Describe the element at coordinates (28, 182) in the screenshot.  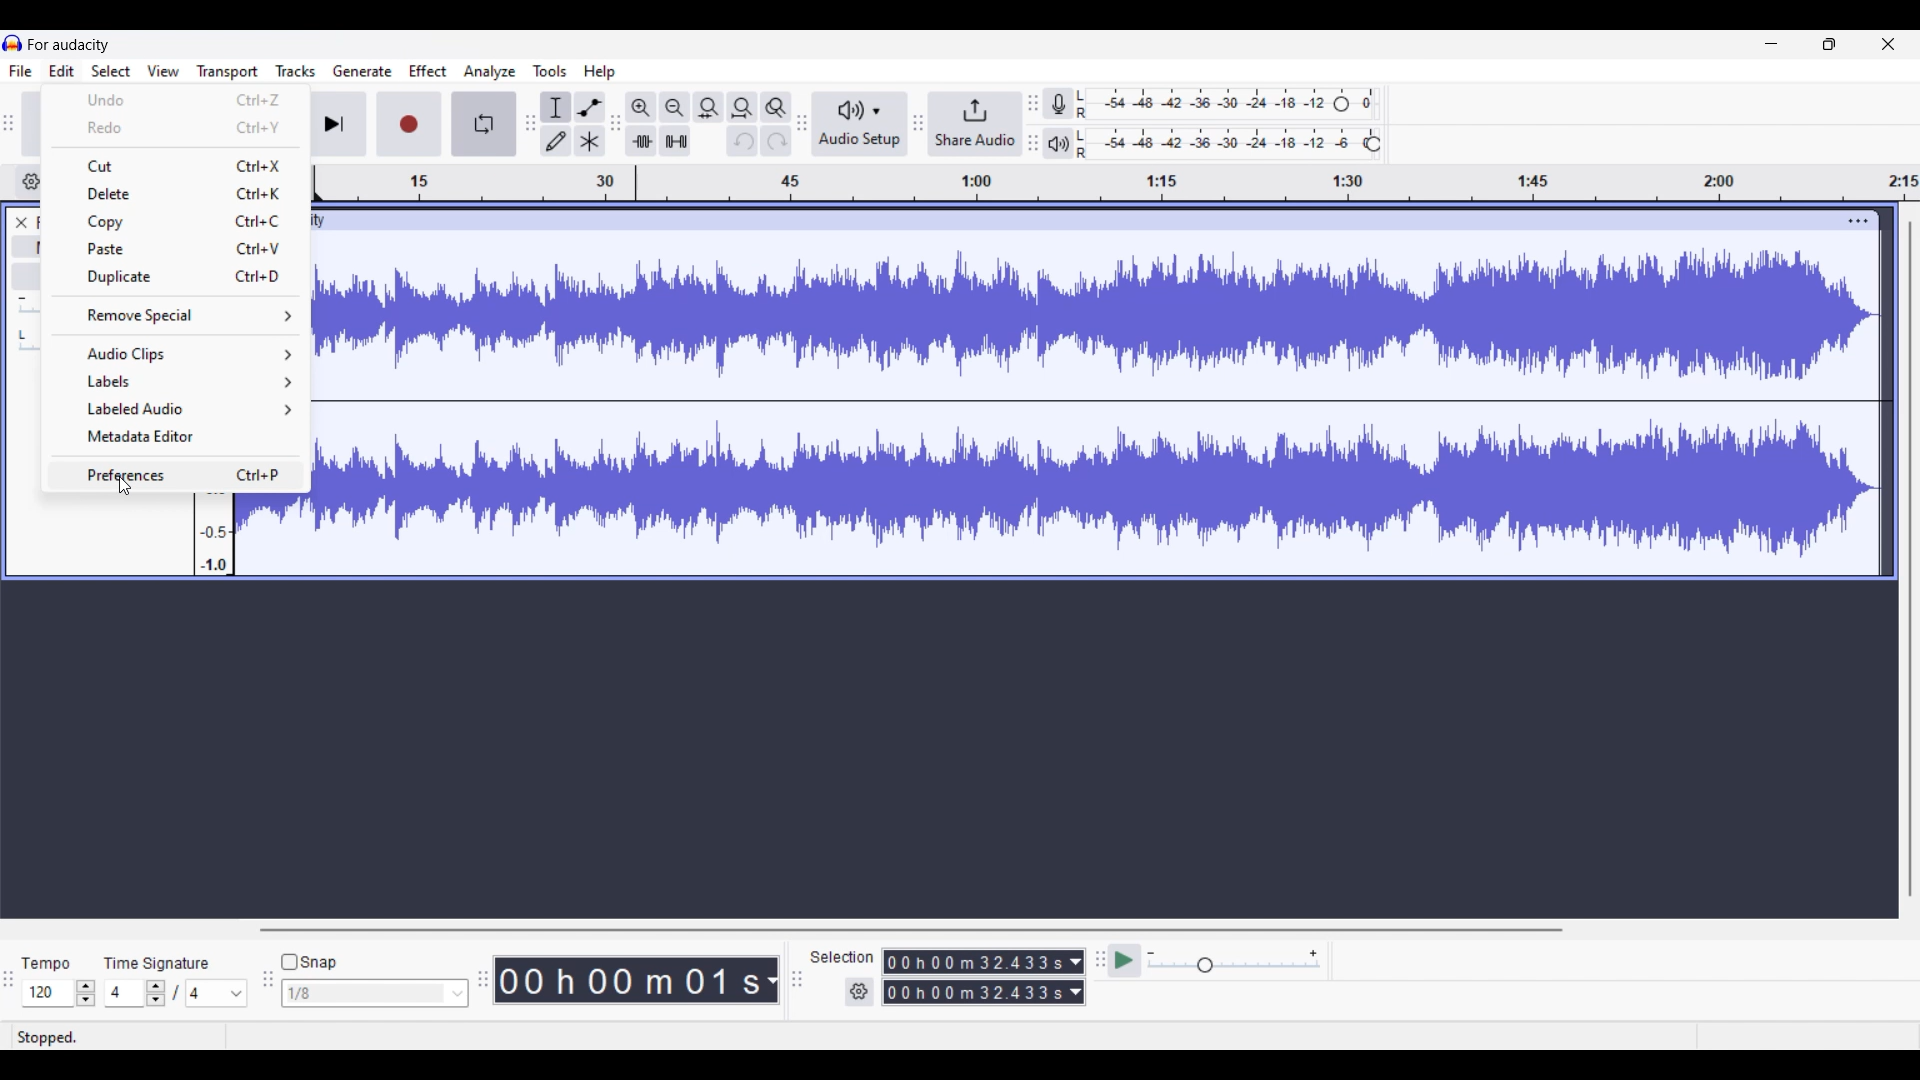
I see `Timeline options` at that location.